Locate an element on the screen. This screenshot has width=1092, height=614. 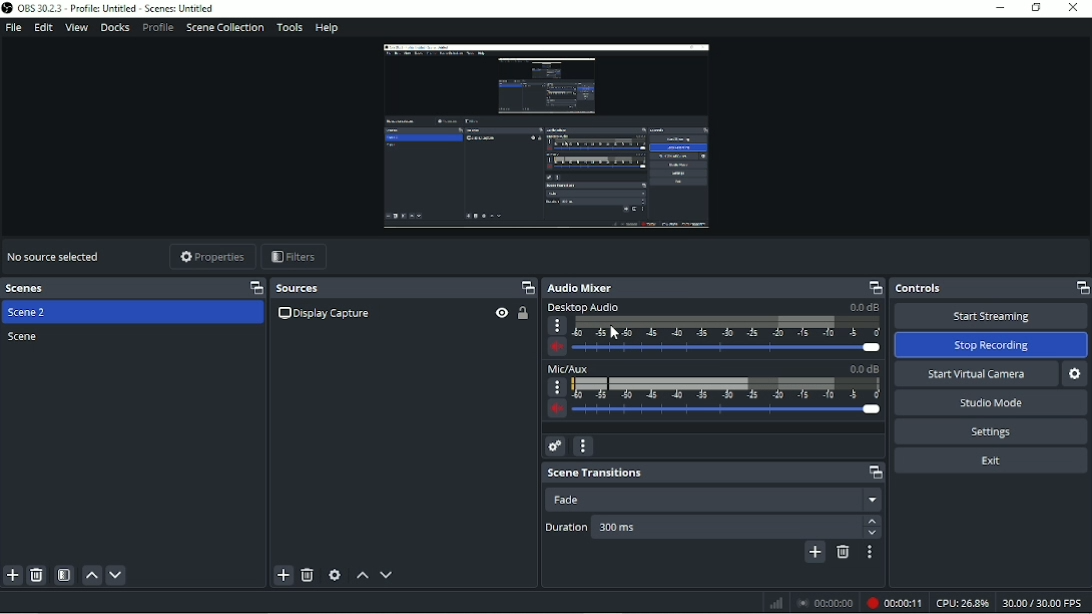
Restore down is located at coordinates (1035, 8).